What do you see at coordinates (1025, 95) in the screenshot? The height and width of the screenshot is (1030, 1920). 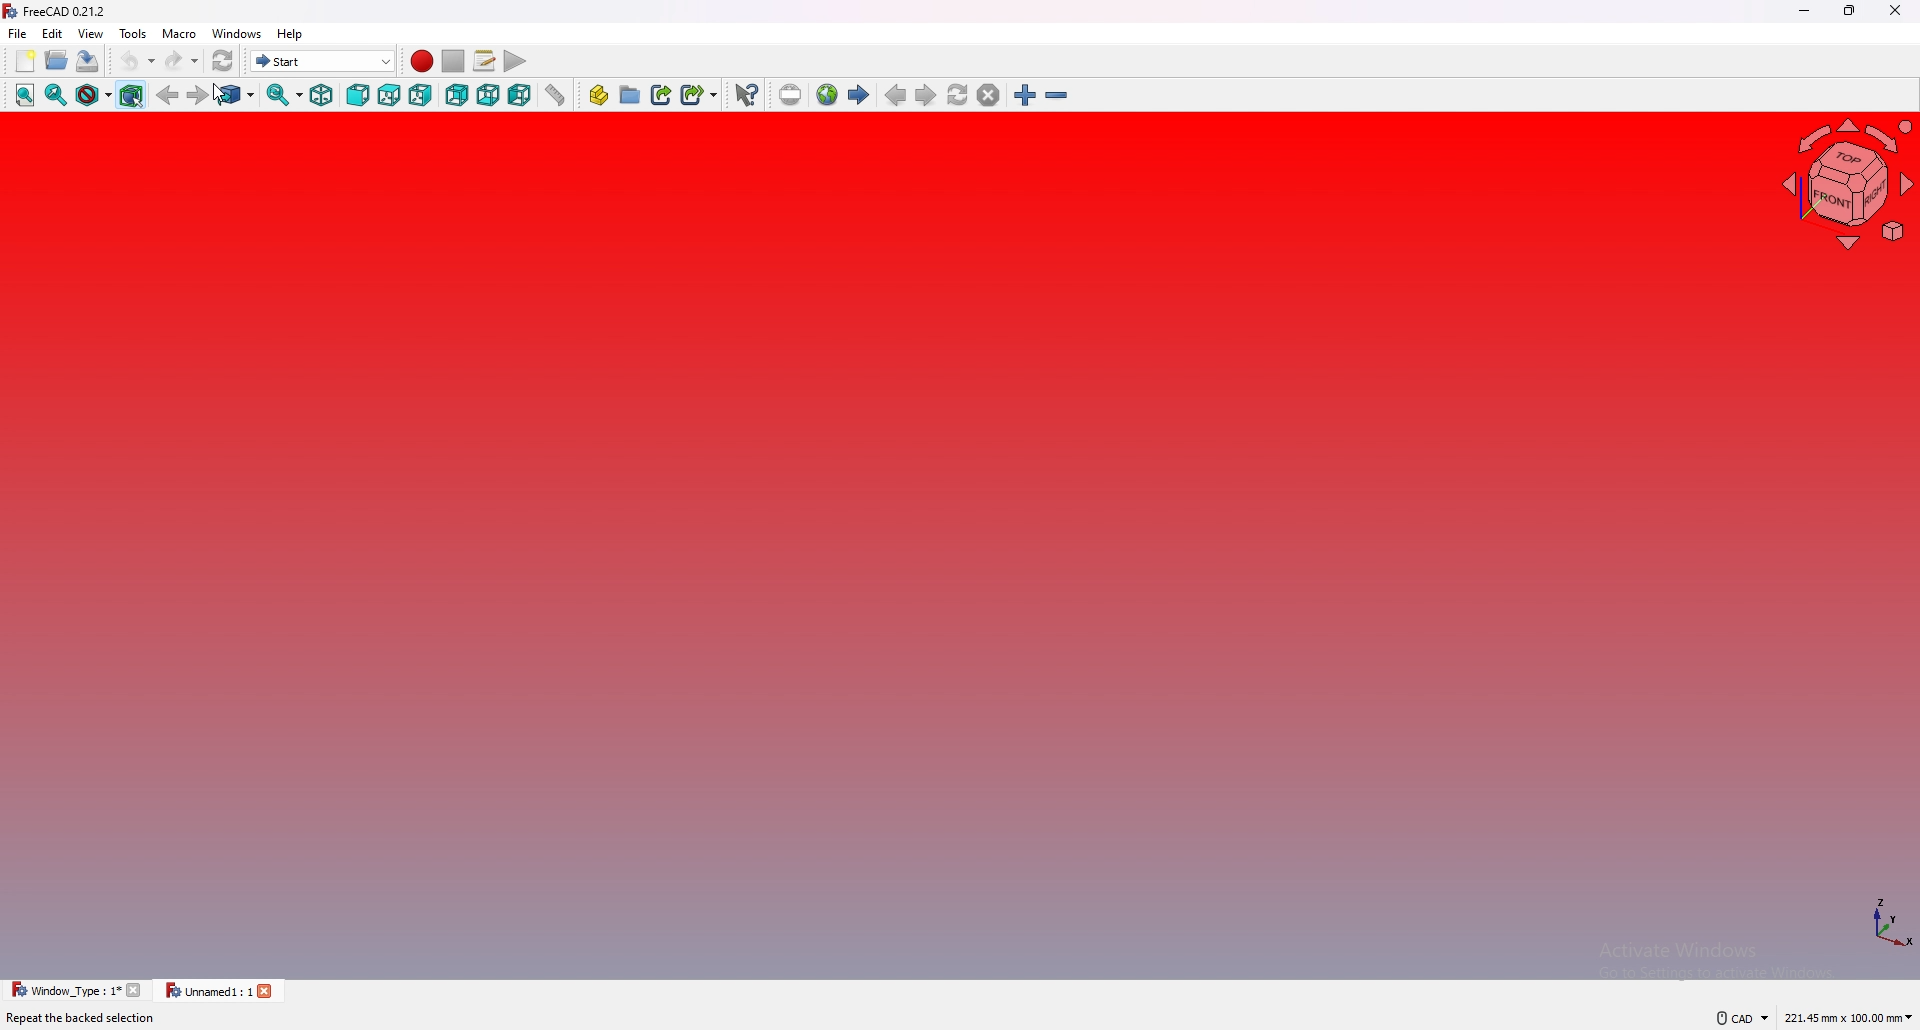 I see `zoom in` at bounding box center [1025, 95].